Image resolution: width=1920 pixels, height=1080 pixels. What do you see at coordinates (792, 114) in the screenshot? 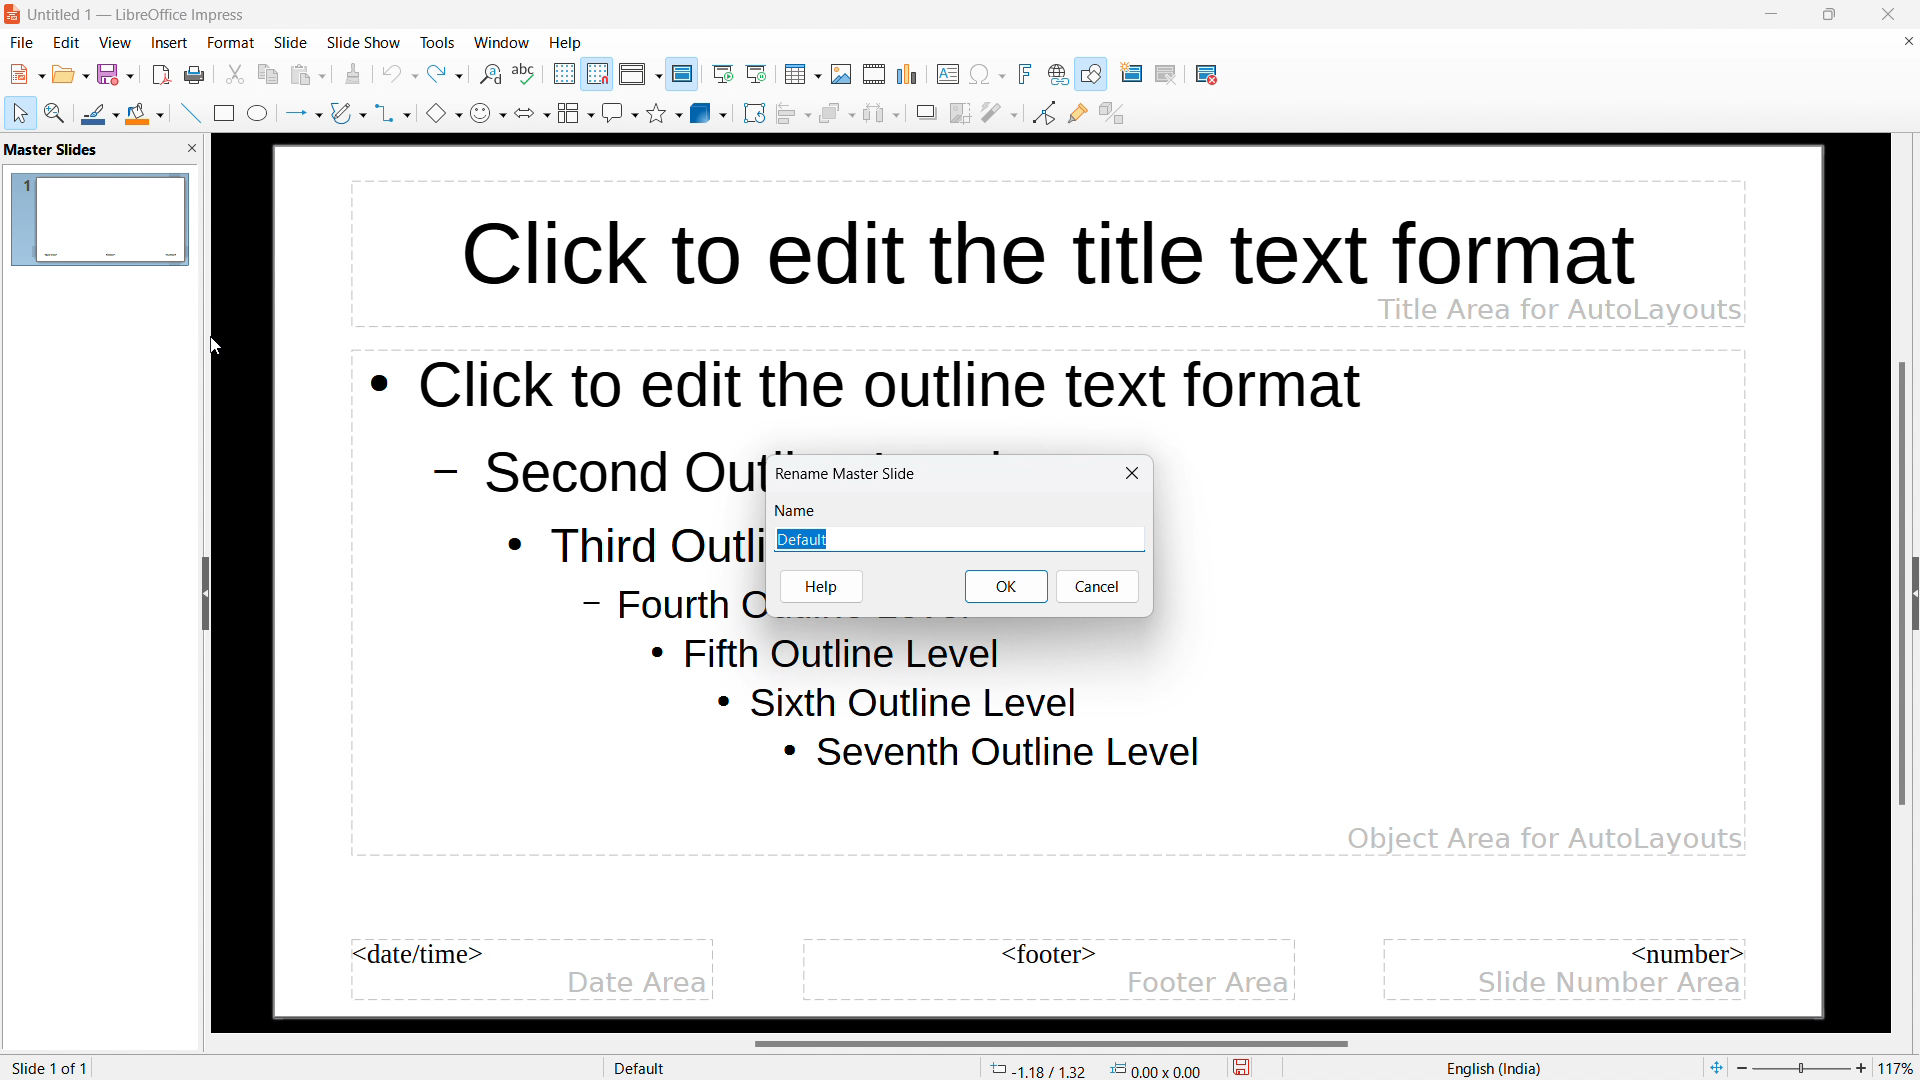
I see `align objects` at bounding box center [792, 114].